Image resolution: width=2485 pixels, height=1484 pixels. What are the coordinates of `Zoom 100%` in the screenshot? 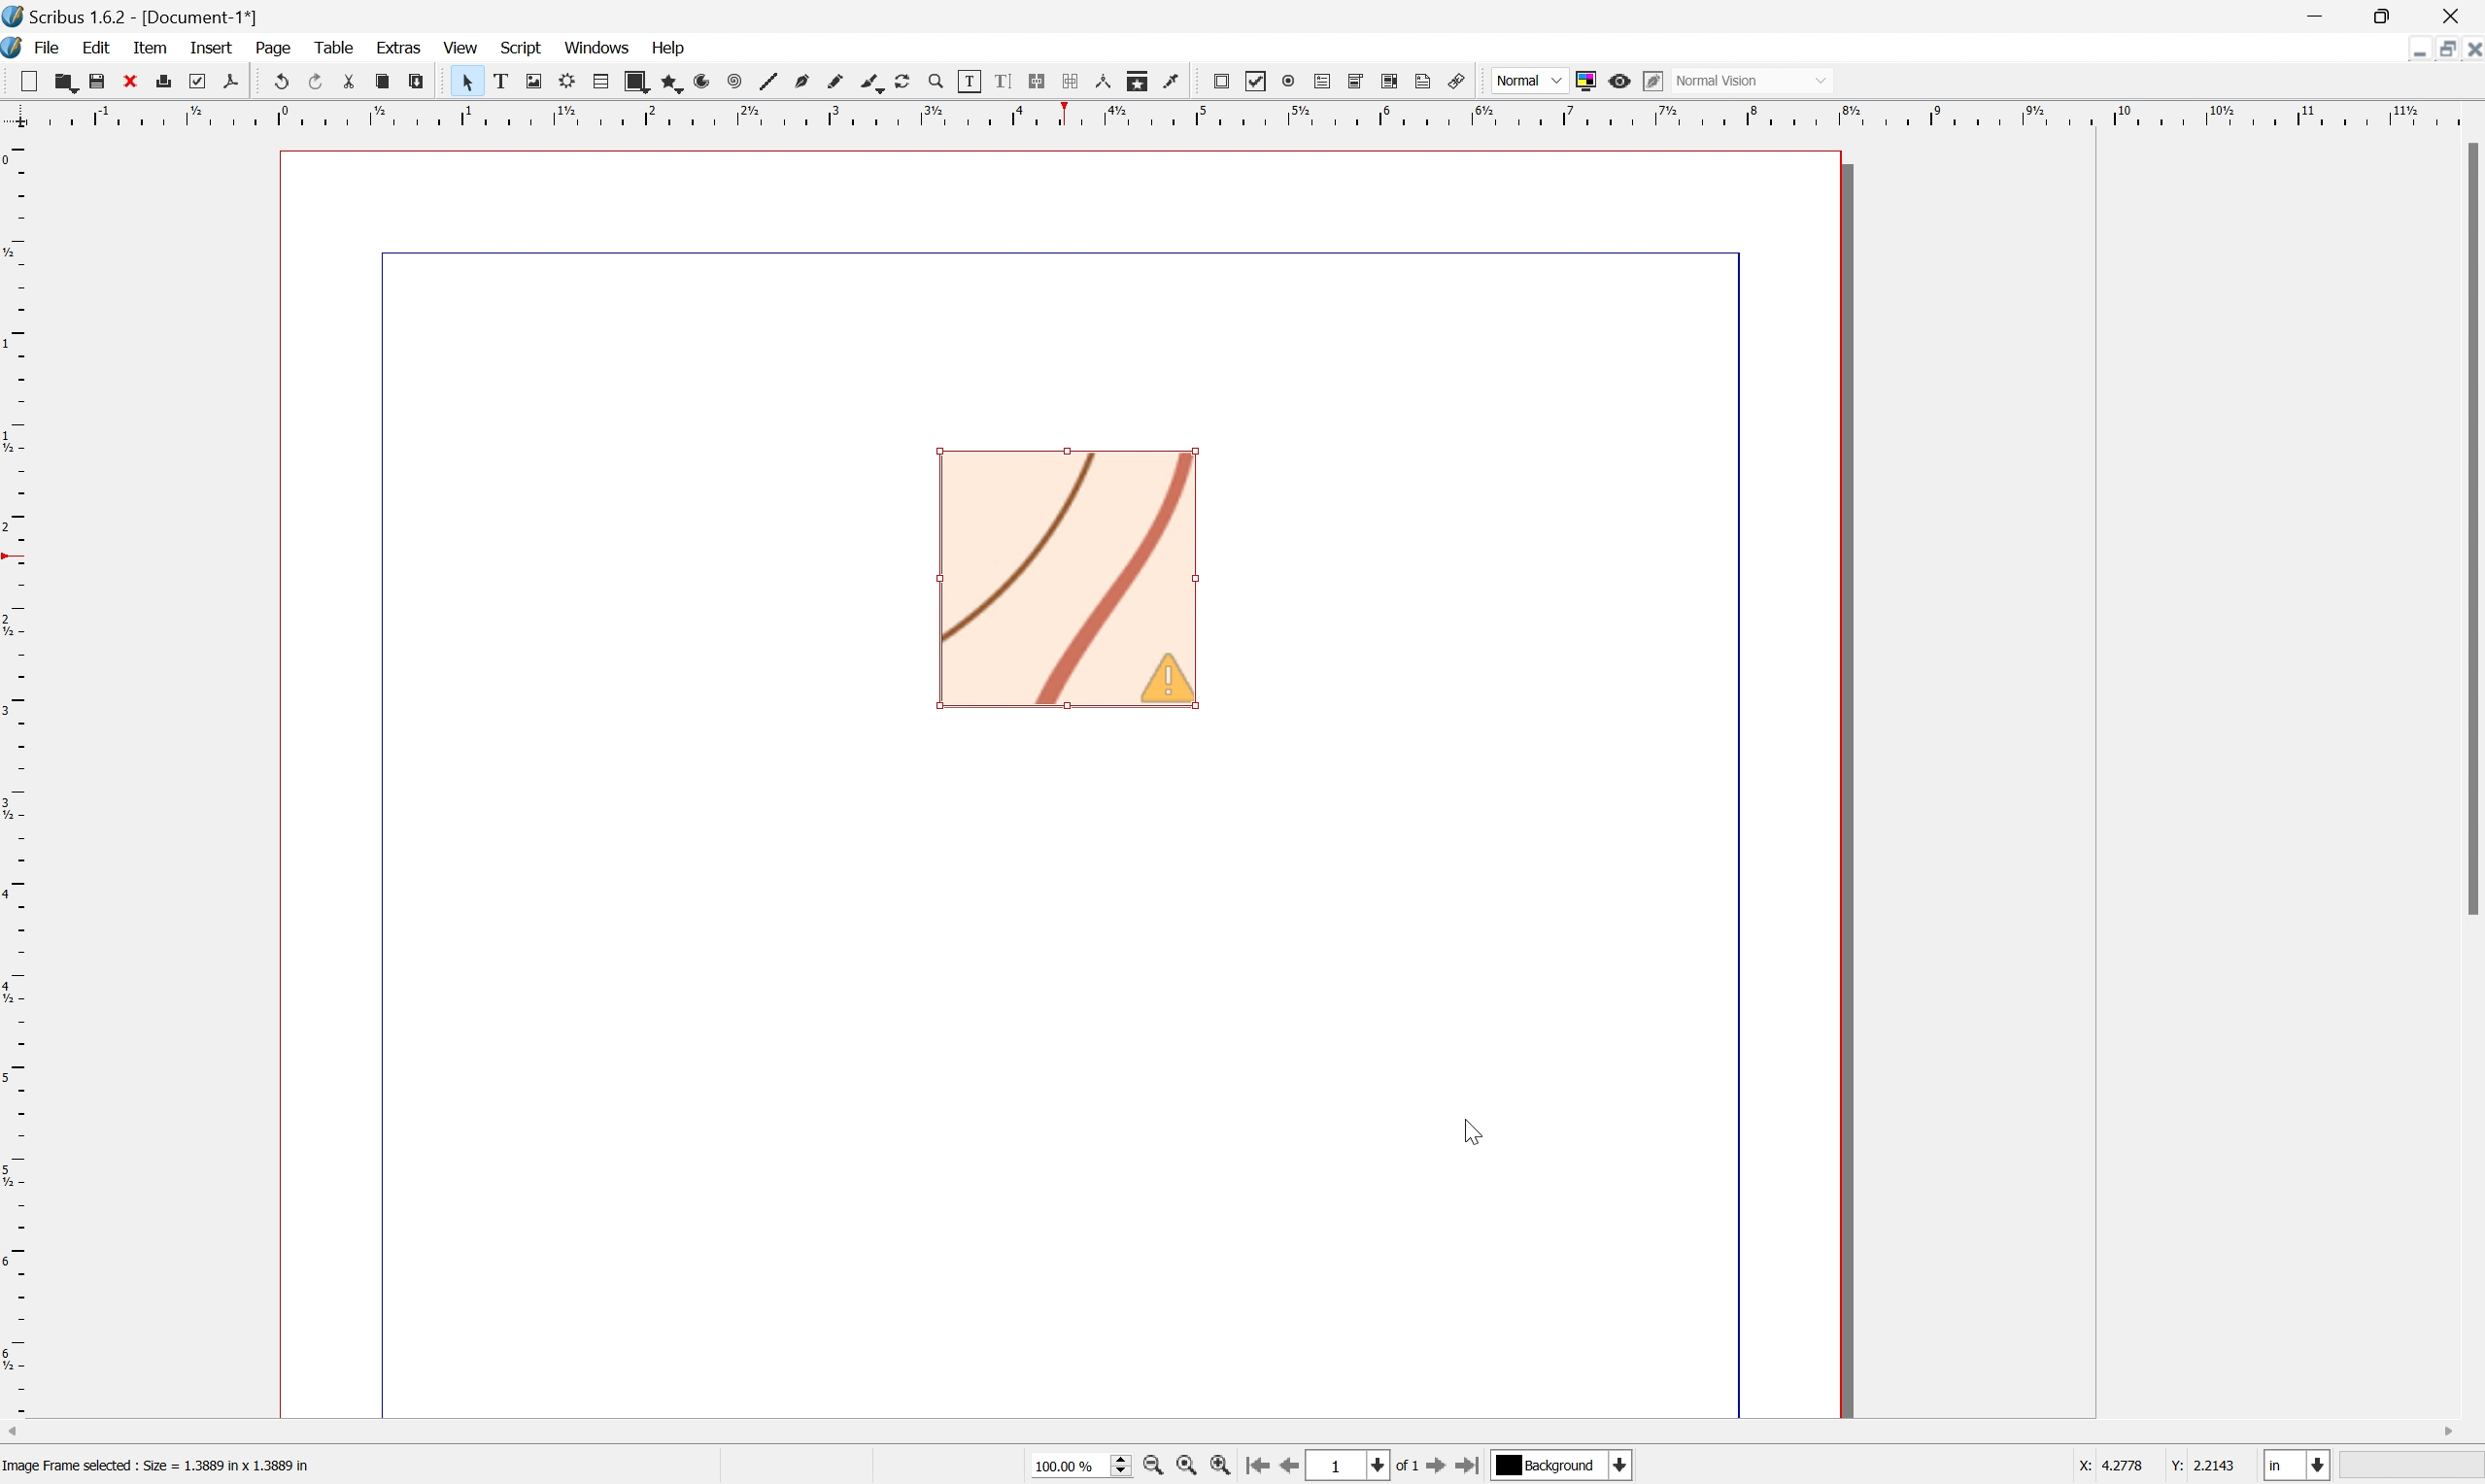 It's located at (1077, 1467).